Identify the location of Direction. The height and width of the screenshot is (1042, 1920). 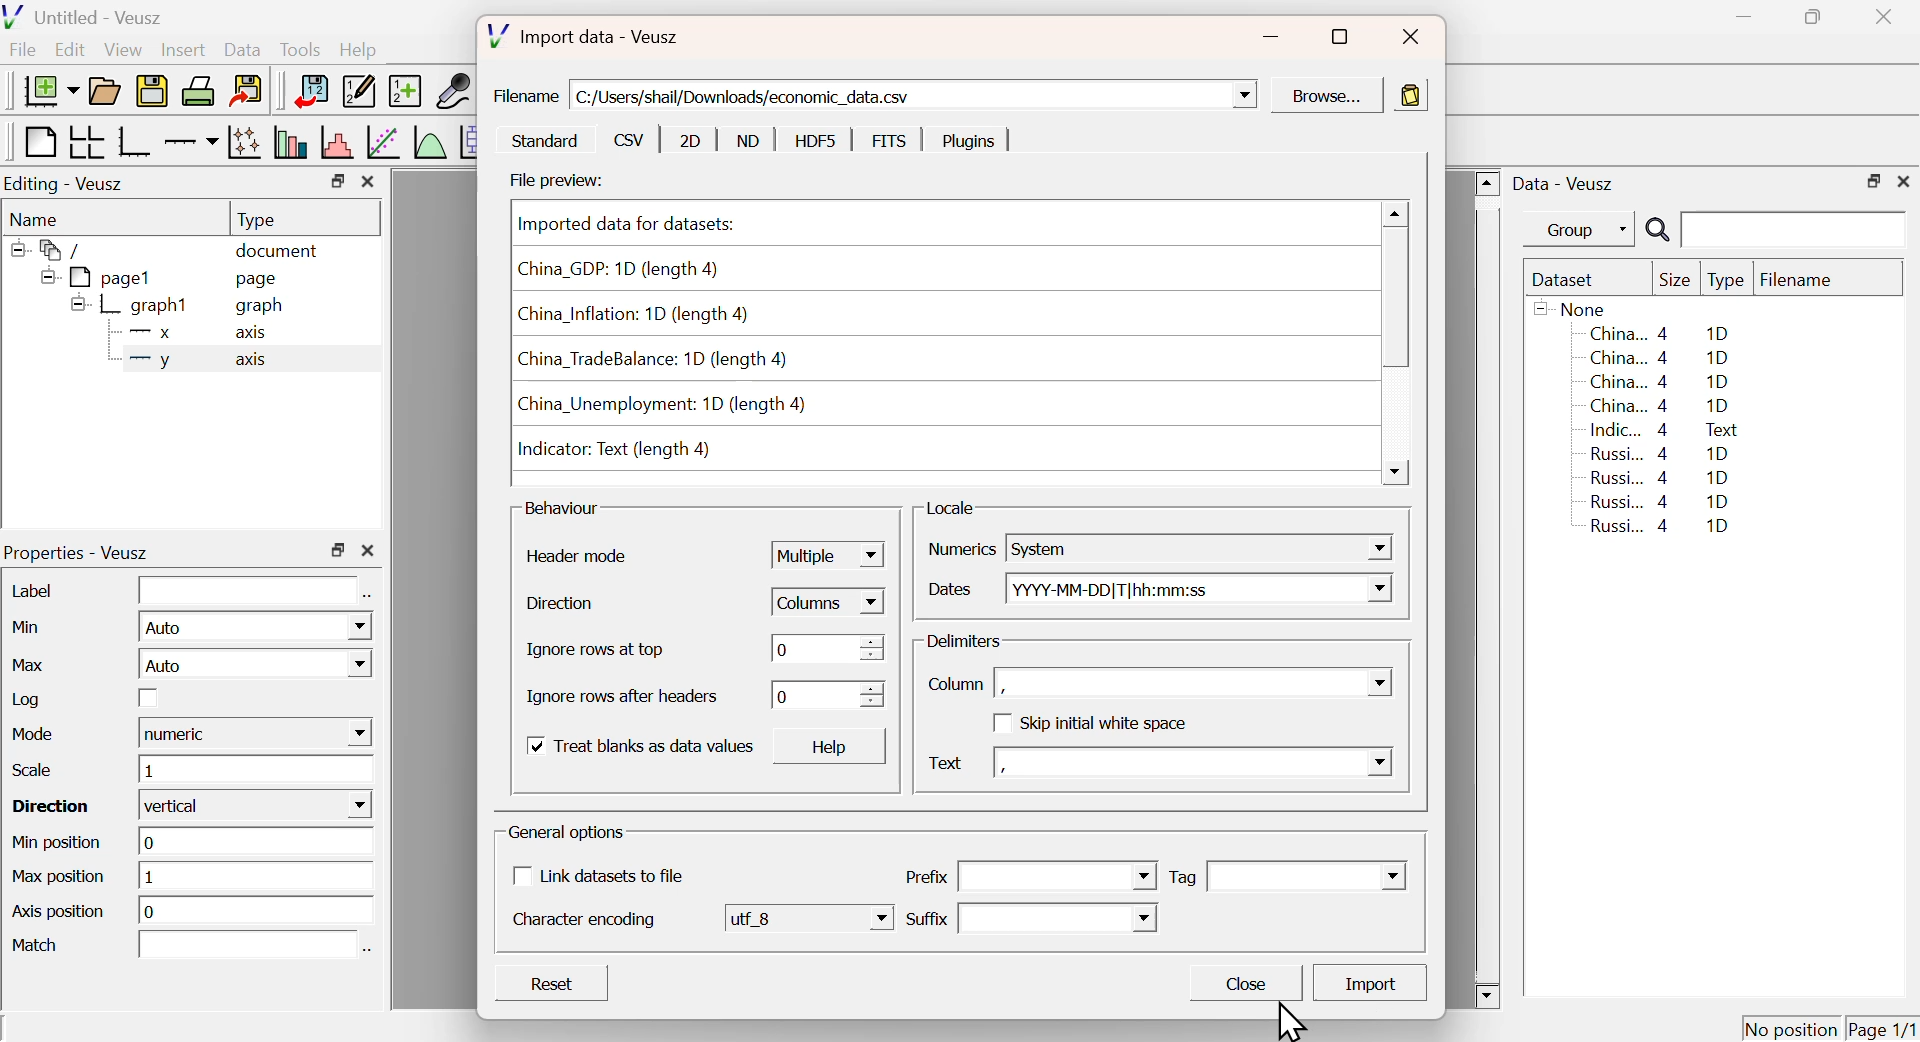
(564, 601).